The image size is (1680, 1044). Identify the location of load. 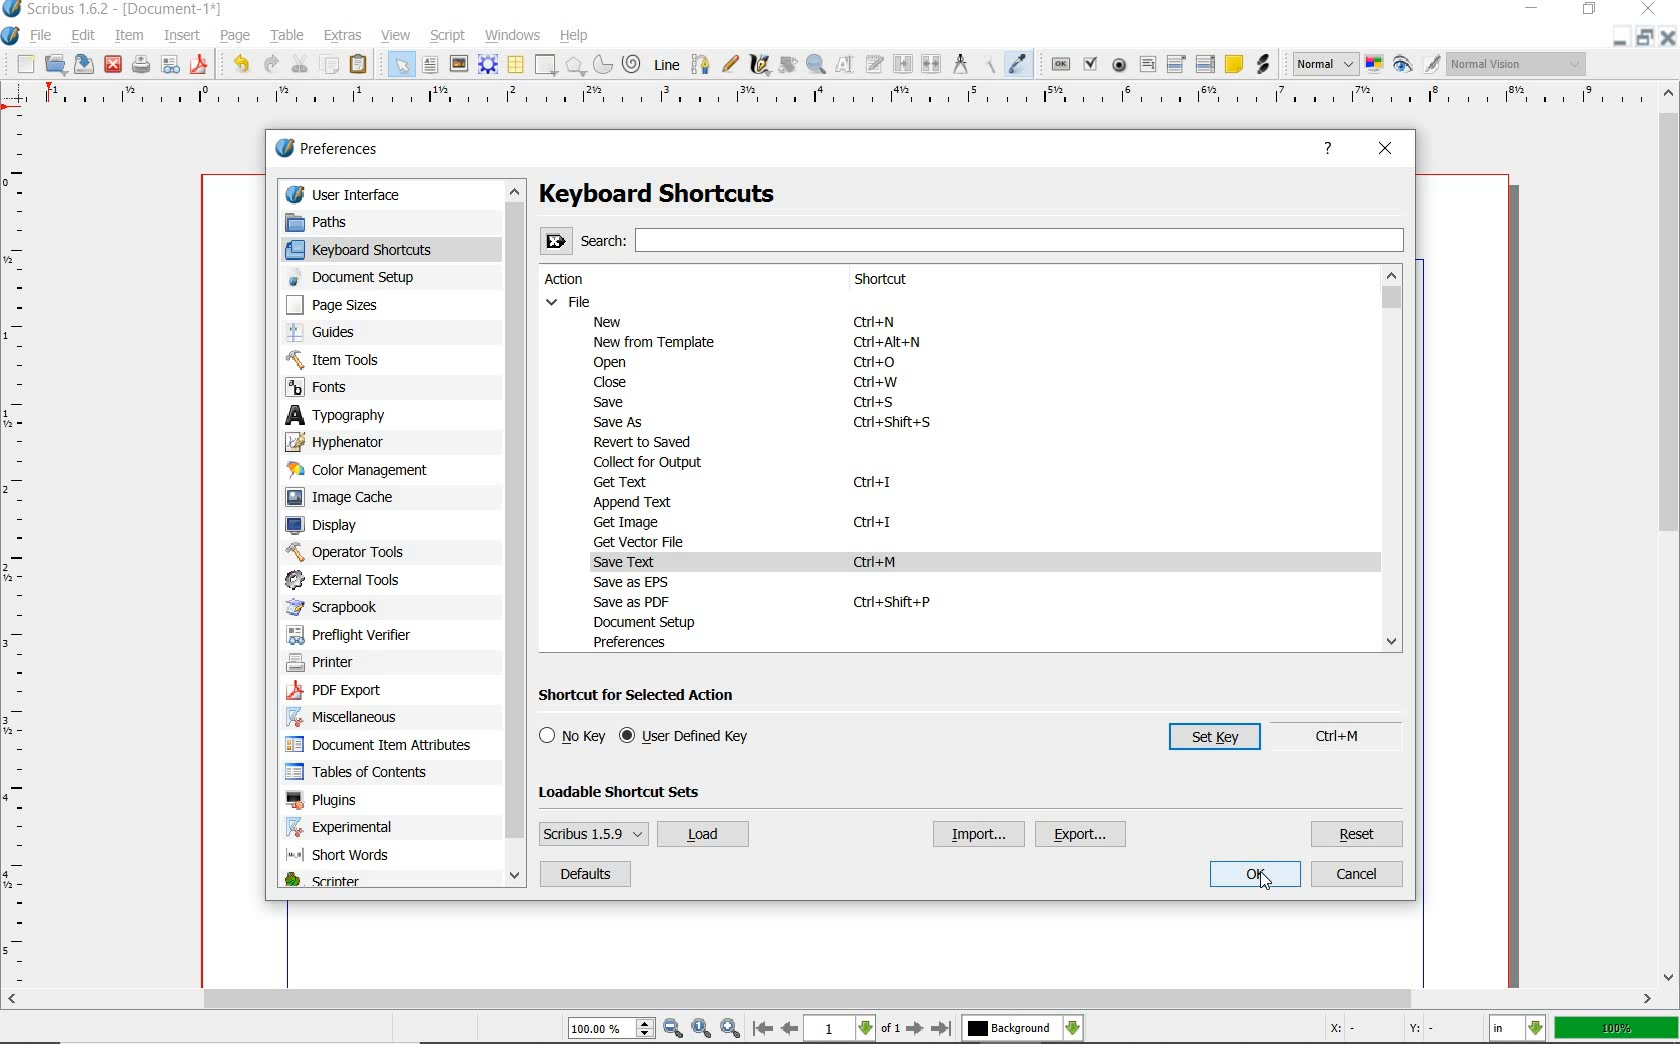
(702, 835).